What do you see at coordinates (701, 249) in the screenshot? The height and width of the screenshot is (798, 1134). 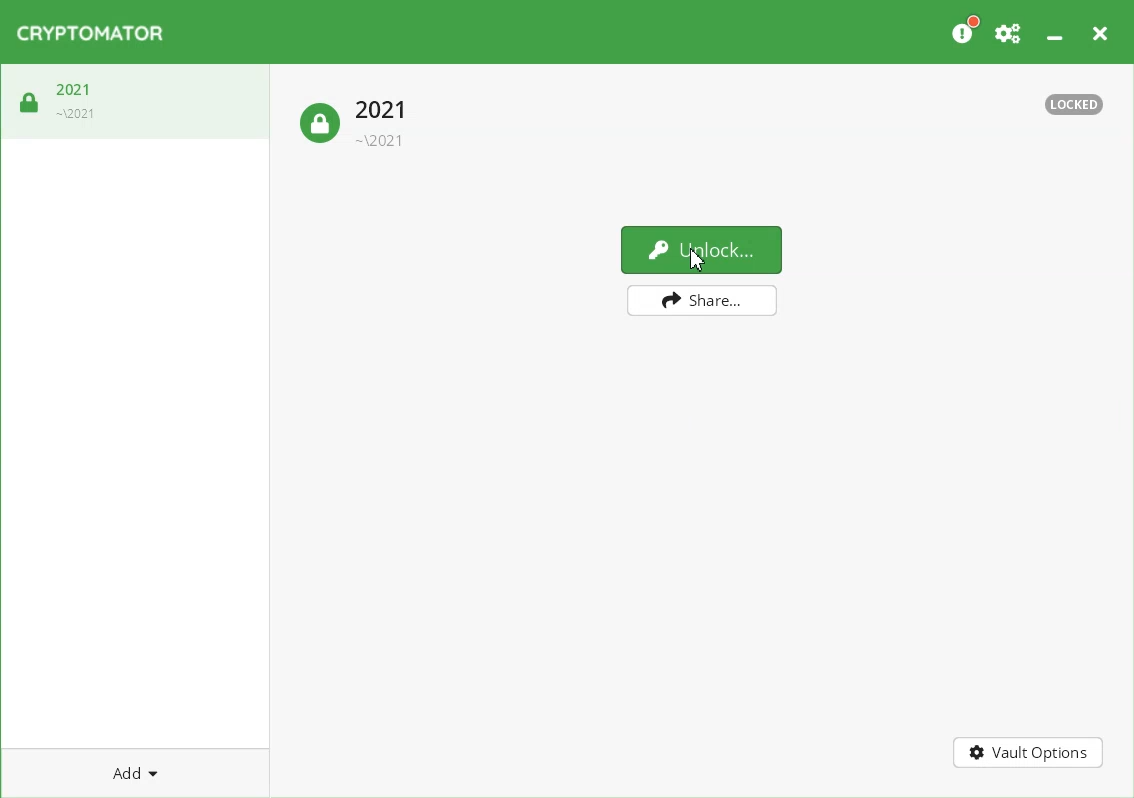 I see `Unlock` at bounding box center [701, 249].